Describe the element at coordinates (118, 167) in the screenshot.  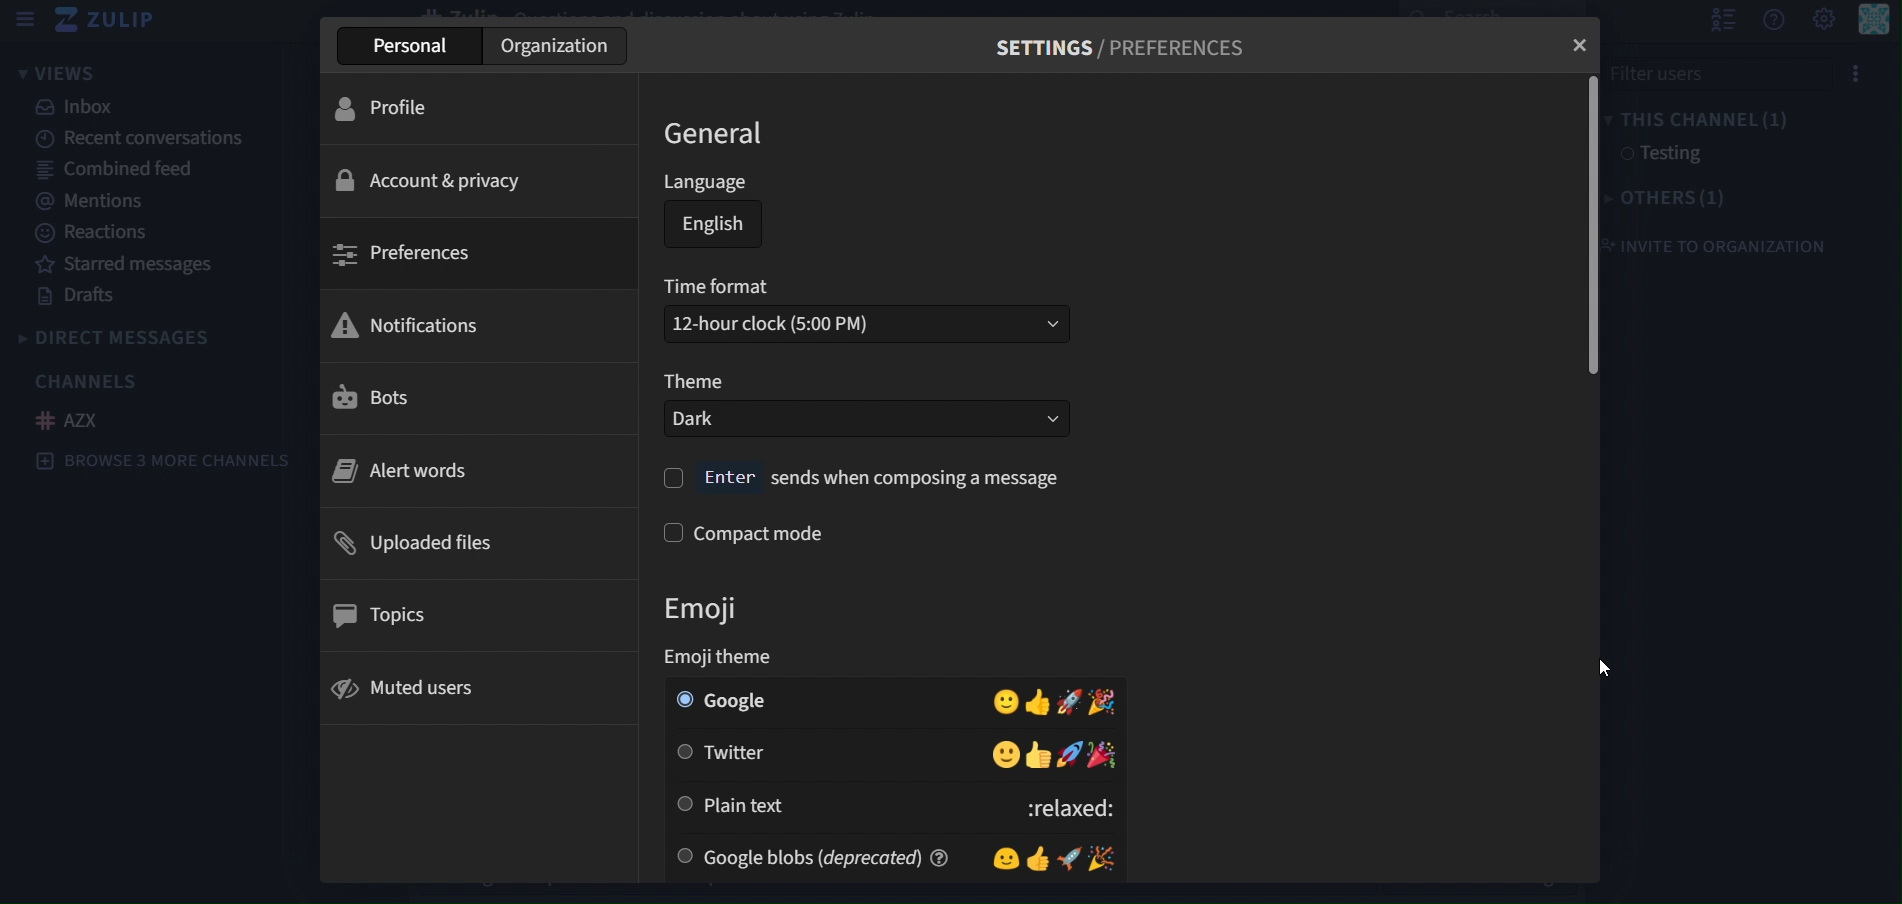
I see `combined feed` at that location.